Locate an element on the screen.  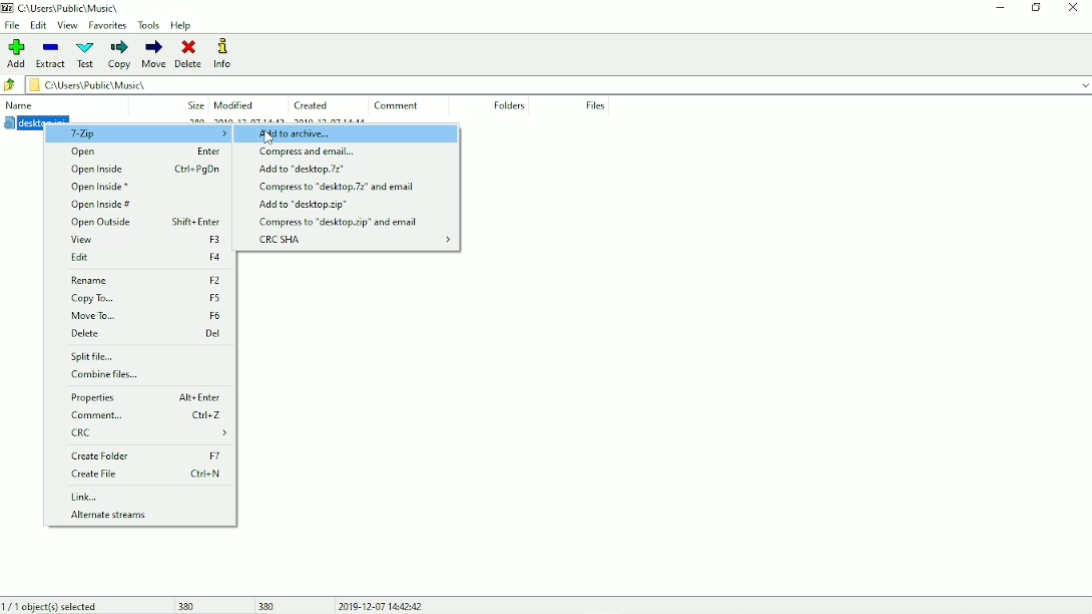
Compress and email is located at coordinates (308, 153).